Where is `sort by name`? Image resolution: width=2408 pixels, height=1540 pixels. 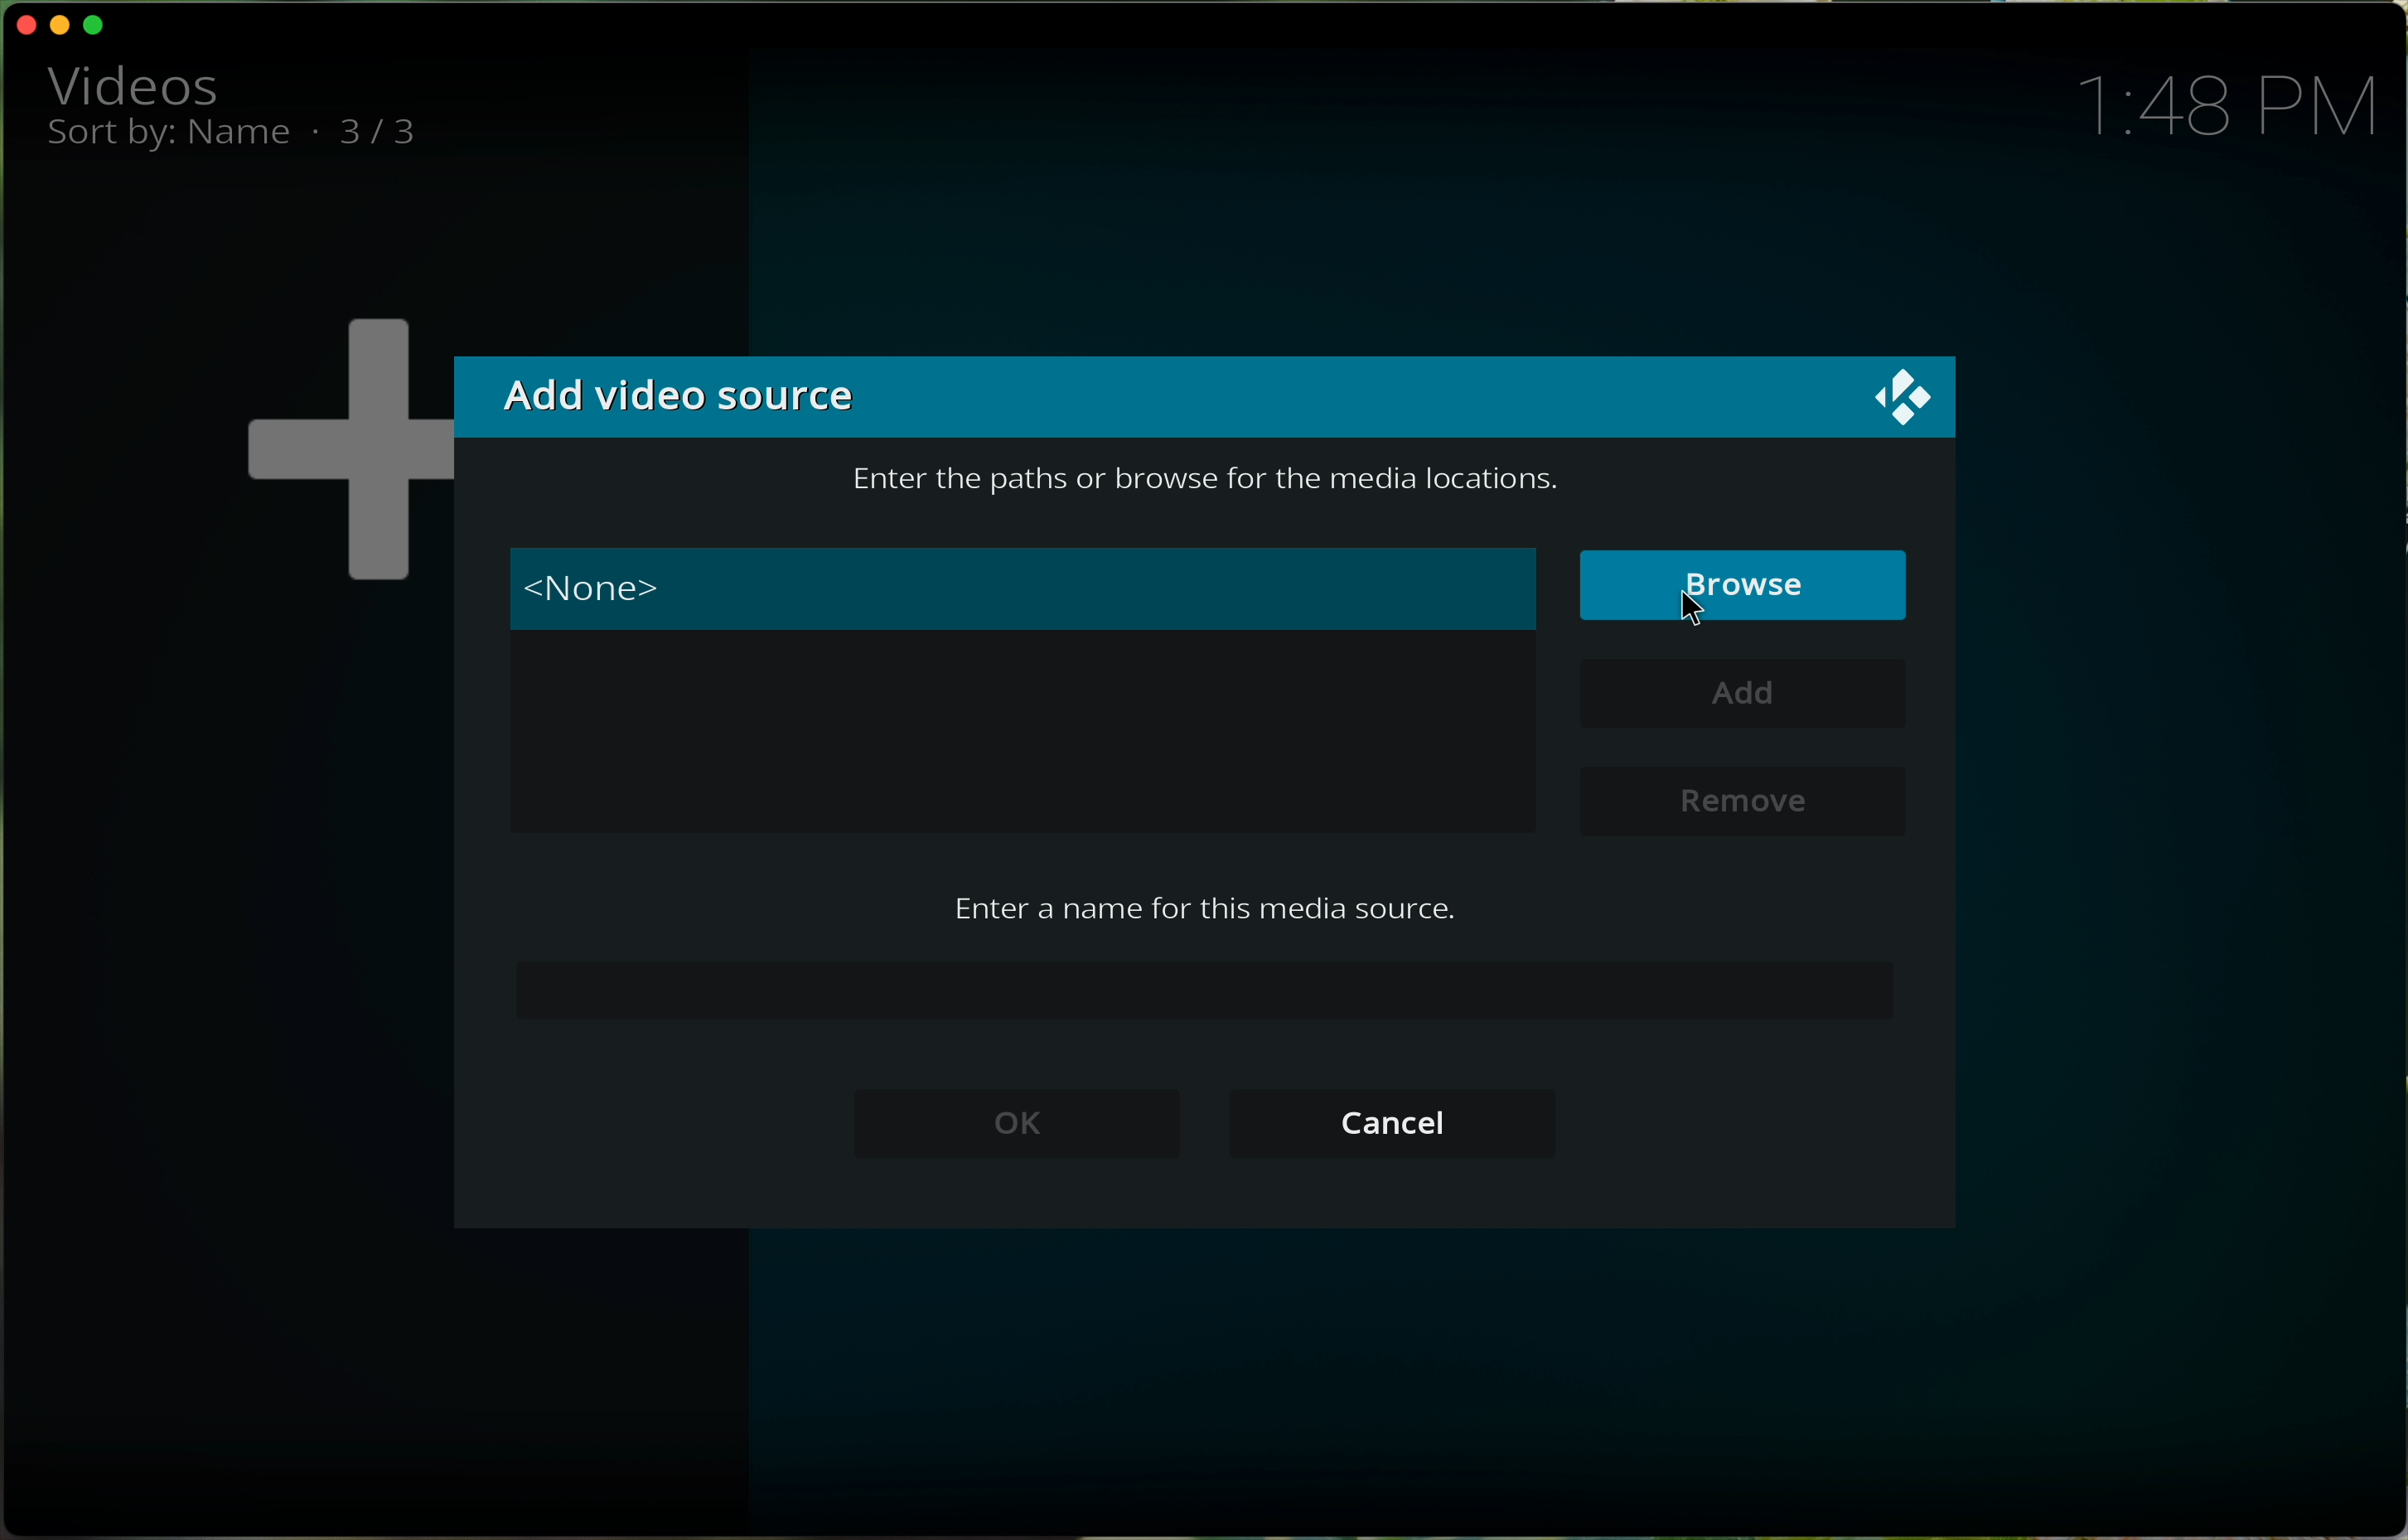
sort by name is located at coordinates (170, 140).